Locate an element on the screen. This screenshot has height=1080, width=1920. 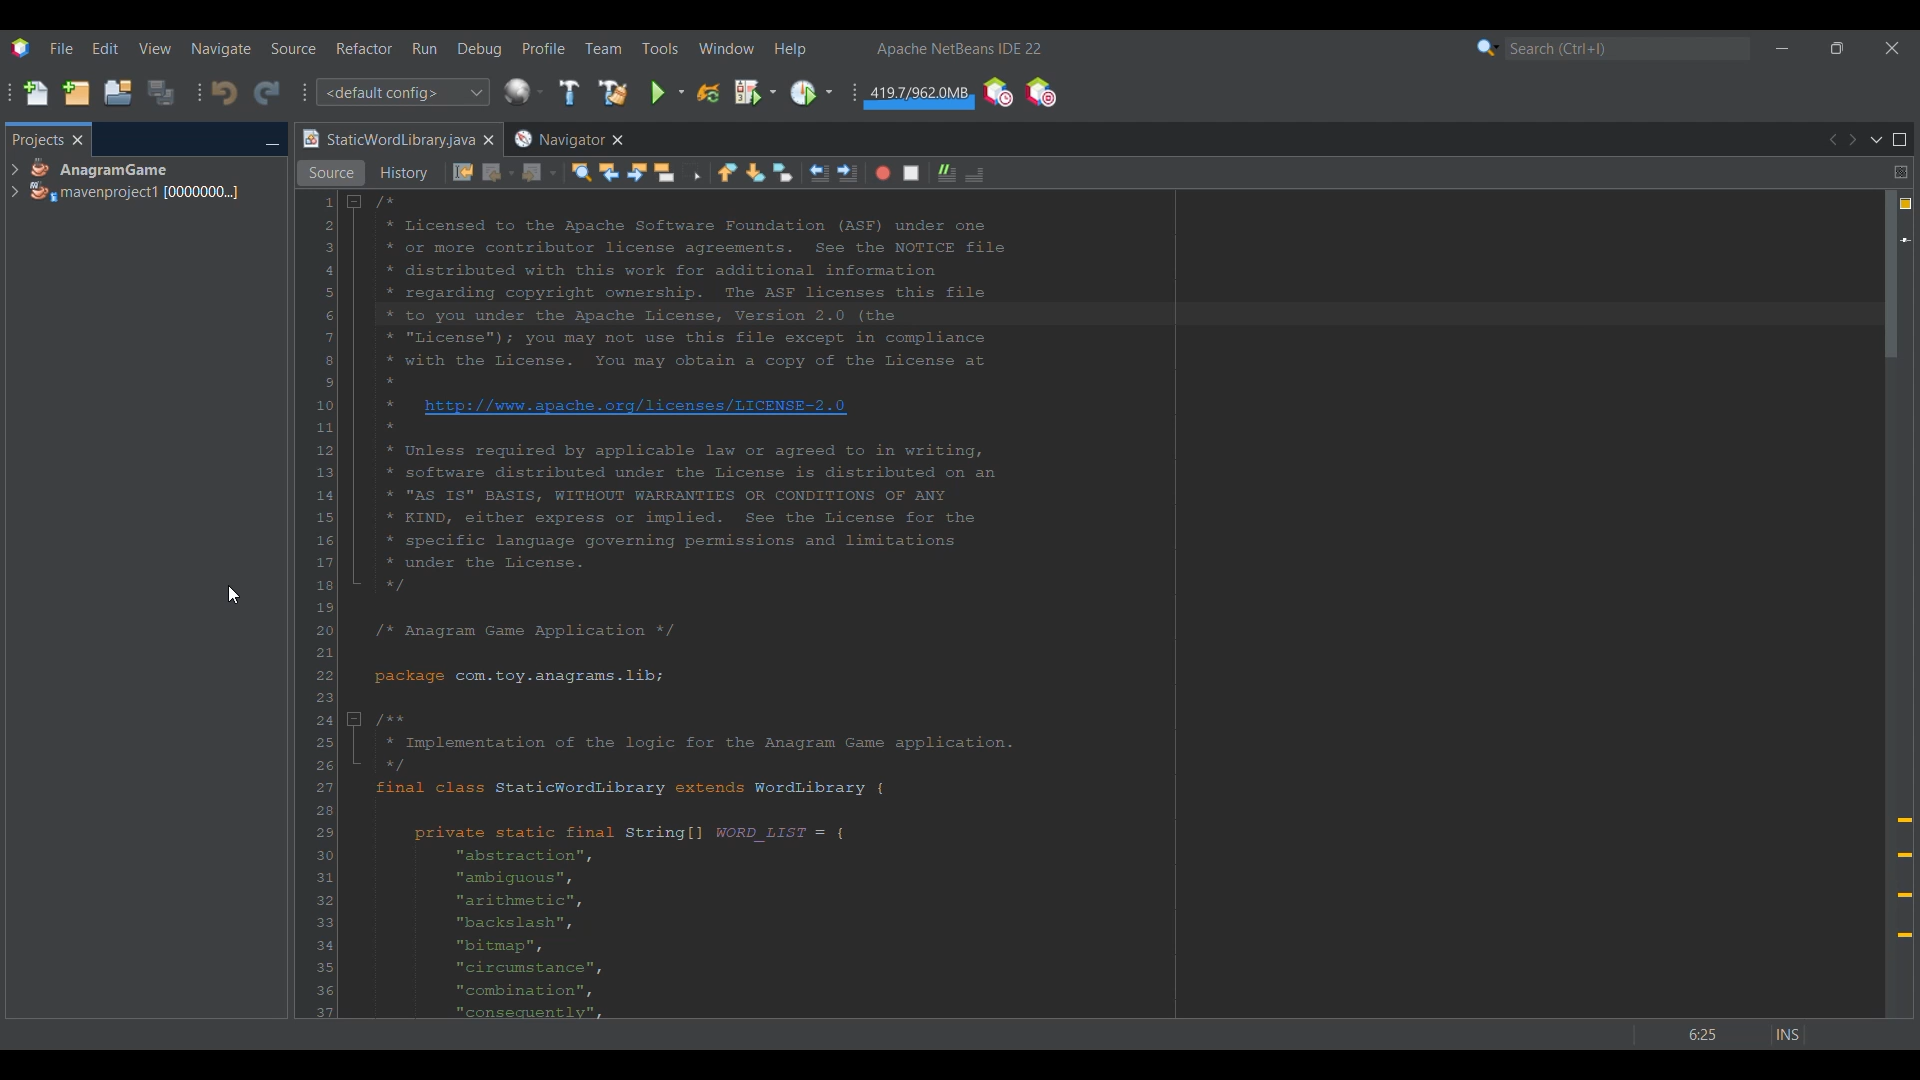
File menu is located at coordinates (61, 48).